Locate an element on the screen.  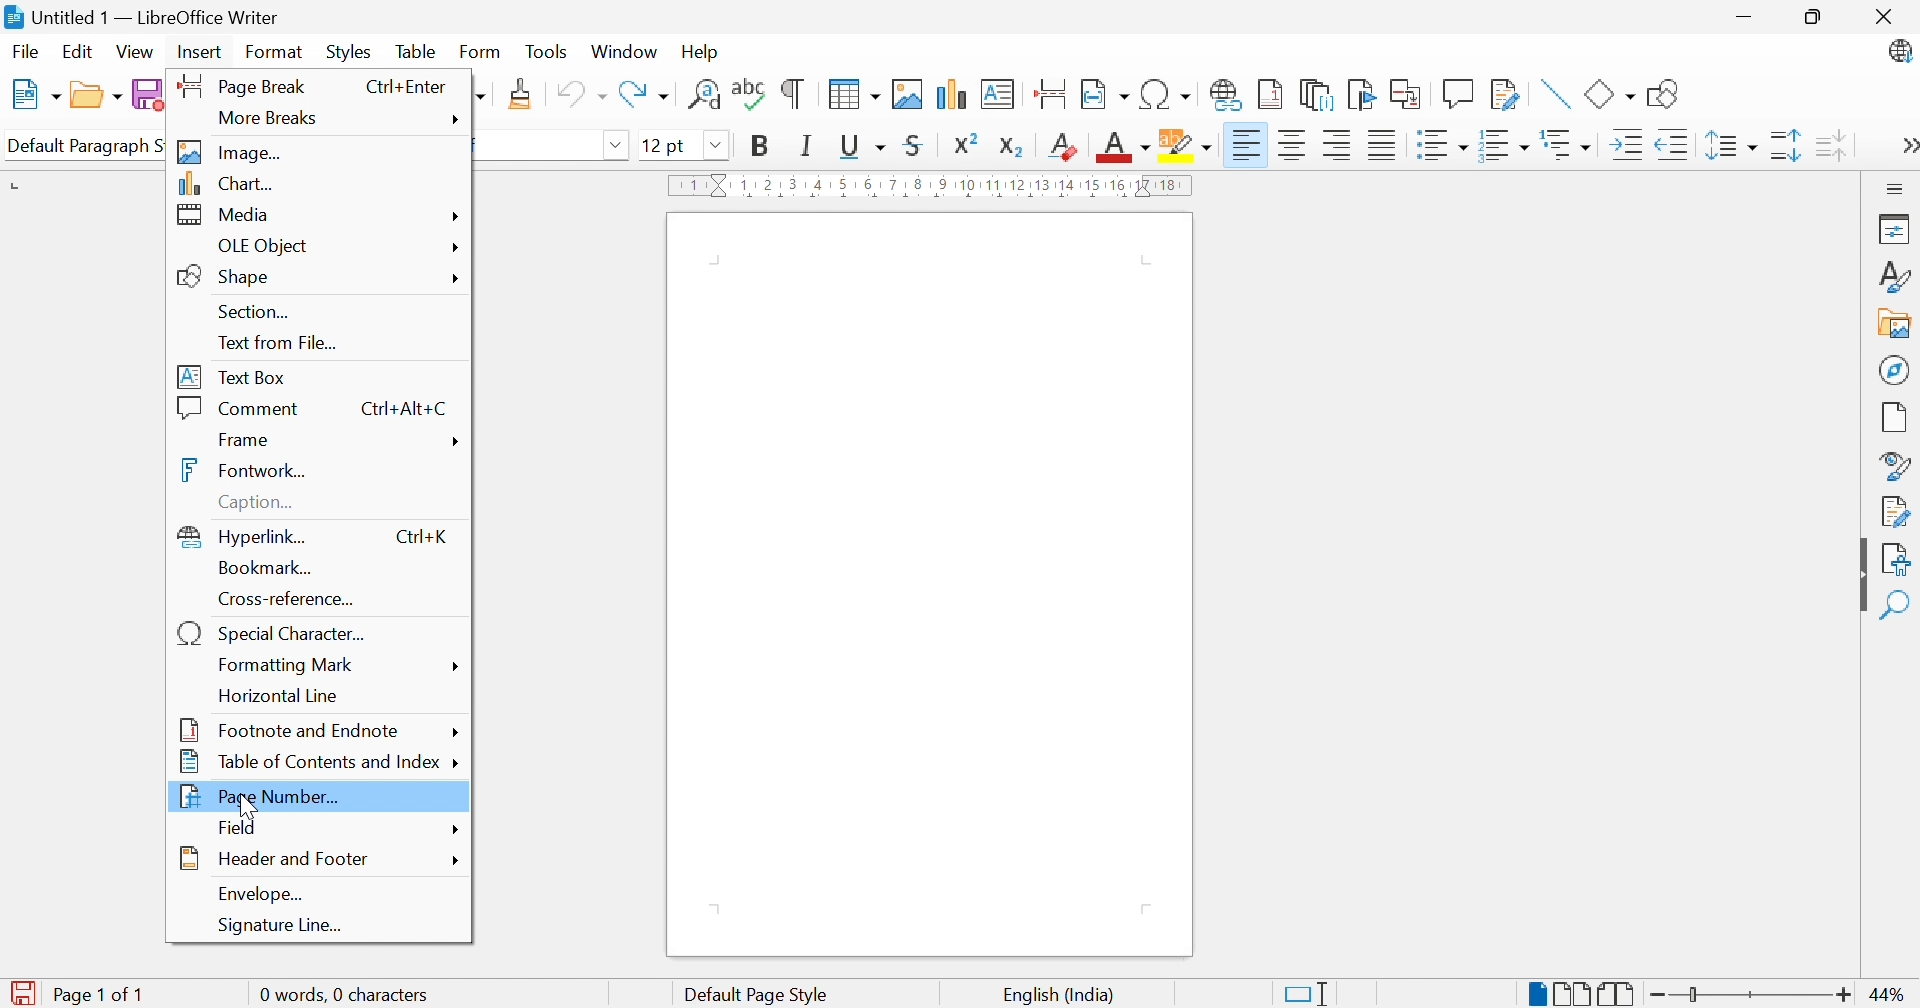
Underline is located at coordinates (861, 145).